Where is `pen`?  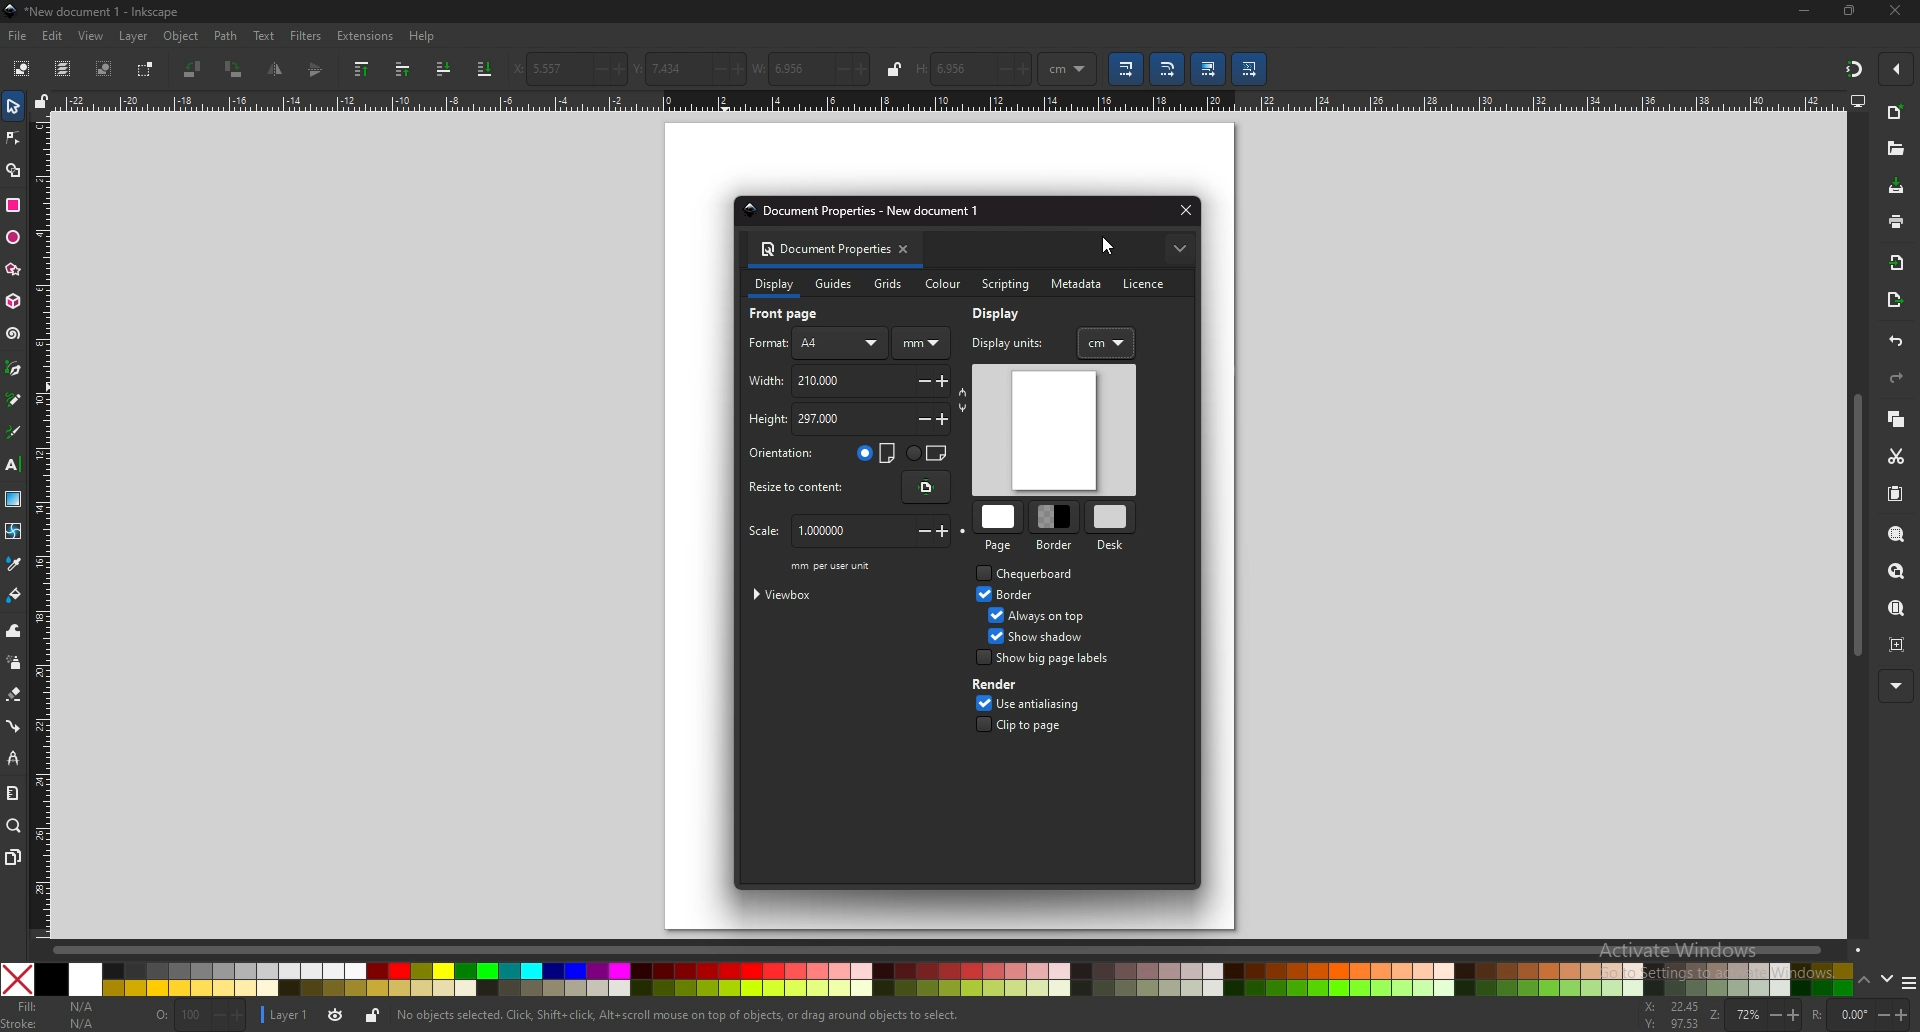
pen is located at coordinates (14, 368).